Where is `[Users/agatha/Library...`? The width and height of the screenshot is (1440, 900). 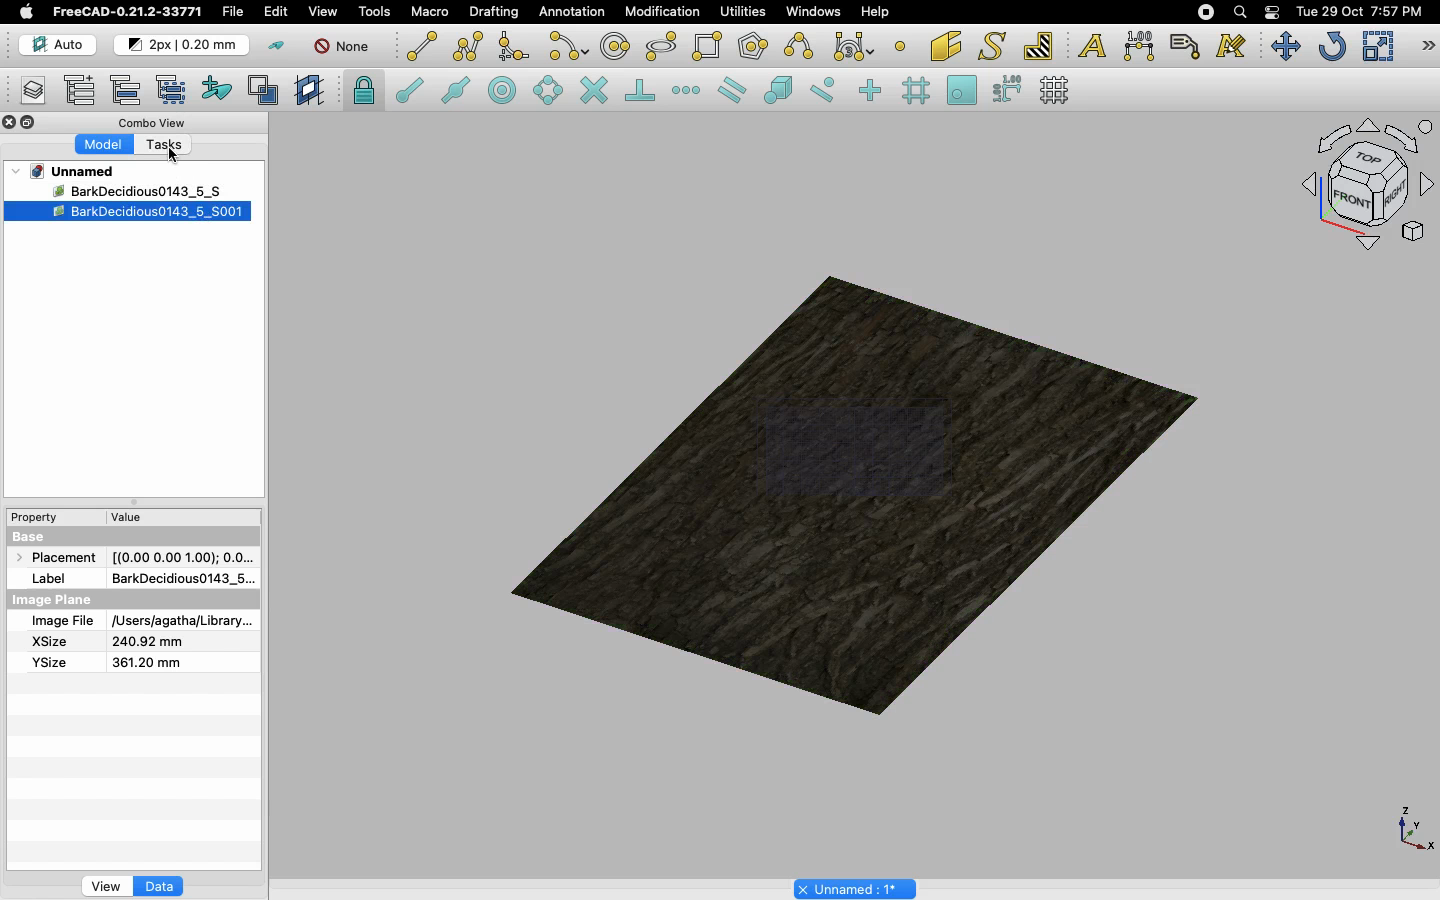 [Users/agatha/Library... is located at coordinates (178, 622).